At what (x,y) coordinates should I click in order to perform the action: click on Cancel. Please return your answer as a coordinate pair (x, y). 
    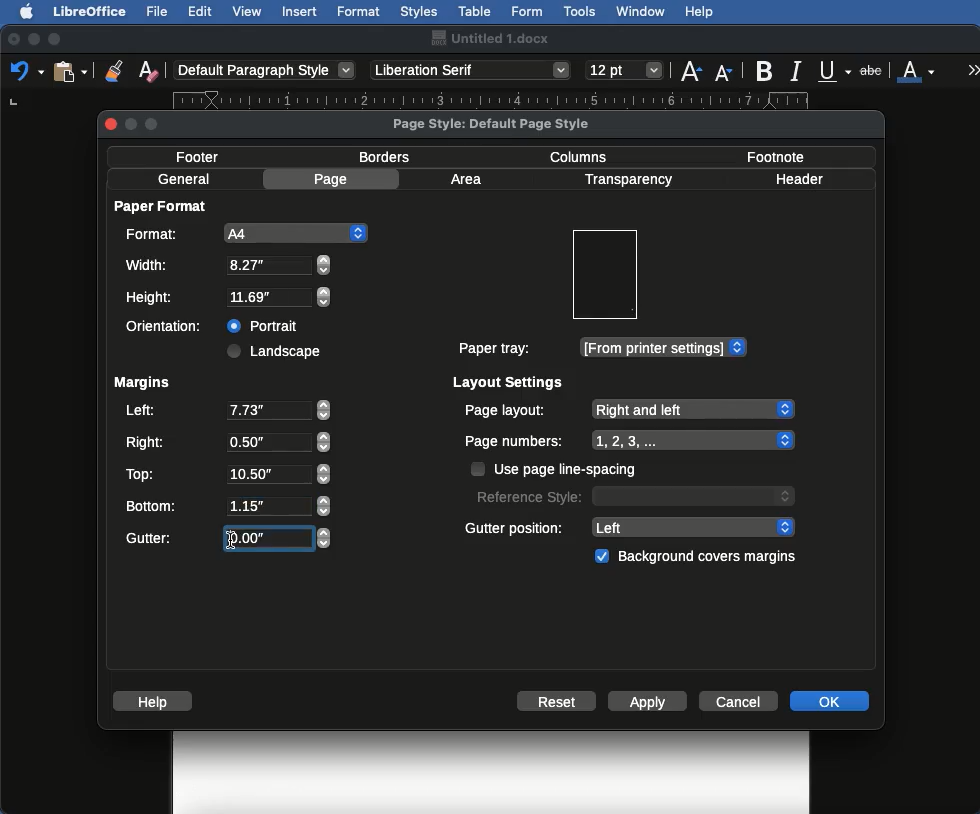
    Looking at the image, I should click on (741, 700).